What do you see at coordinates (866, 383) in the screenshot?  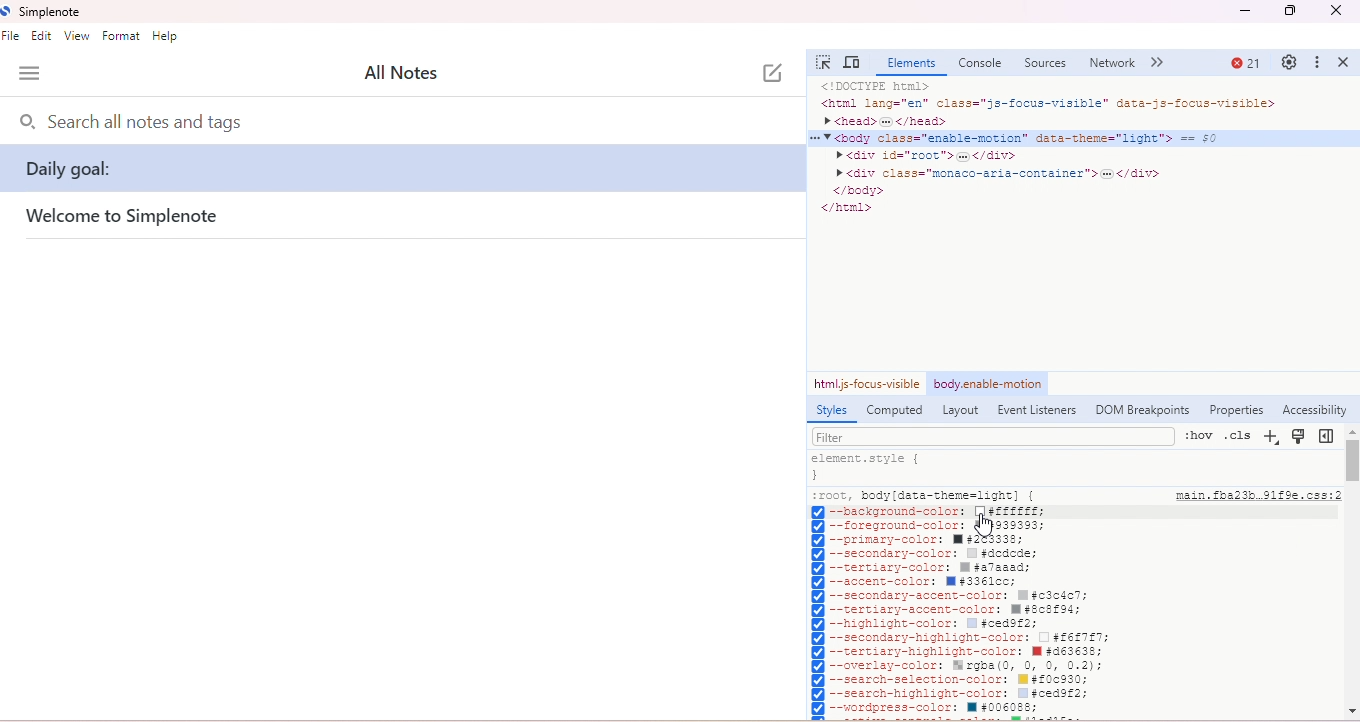 I see `html-js-focus-visible` at bounding box center [866, 383].